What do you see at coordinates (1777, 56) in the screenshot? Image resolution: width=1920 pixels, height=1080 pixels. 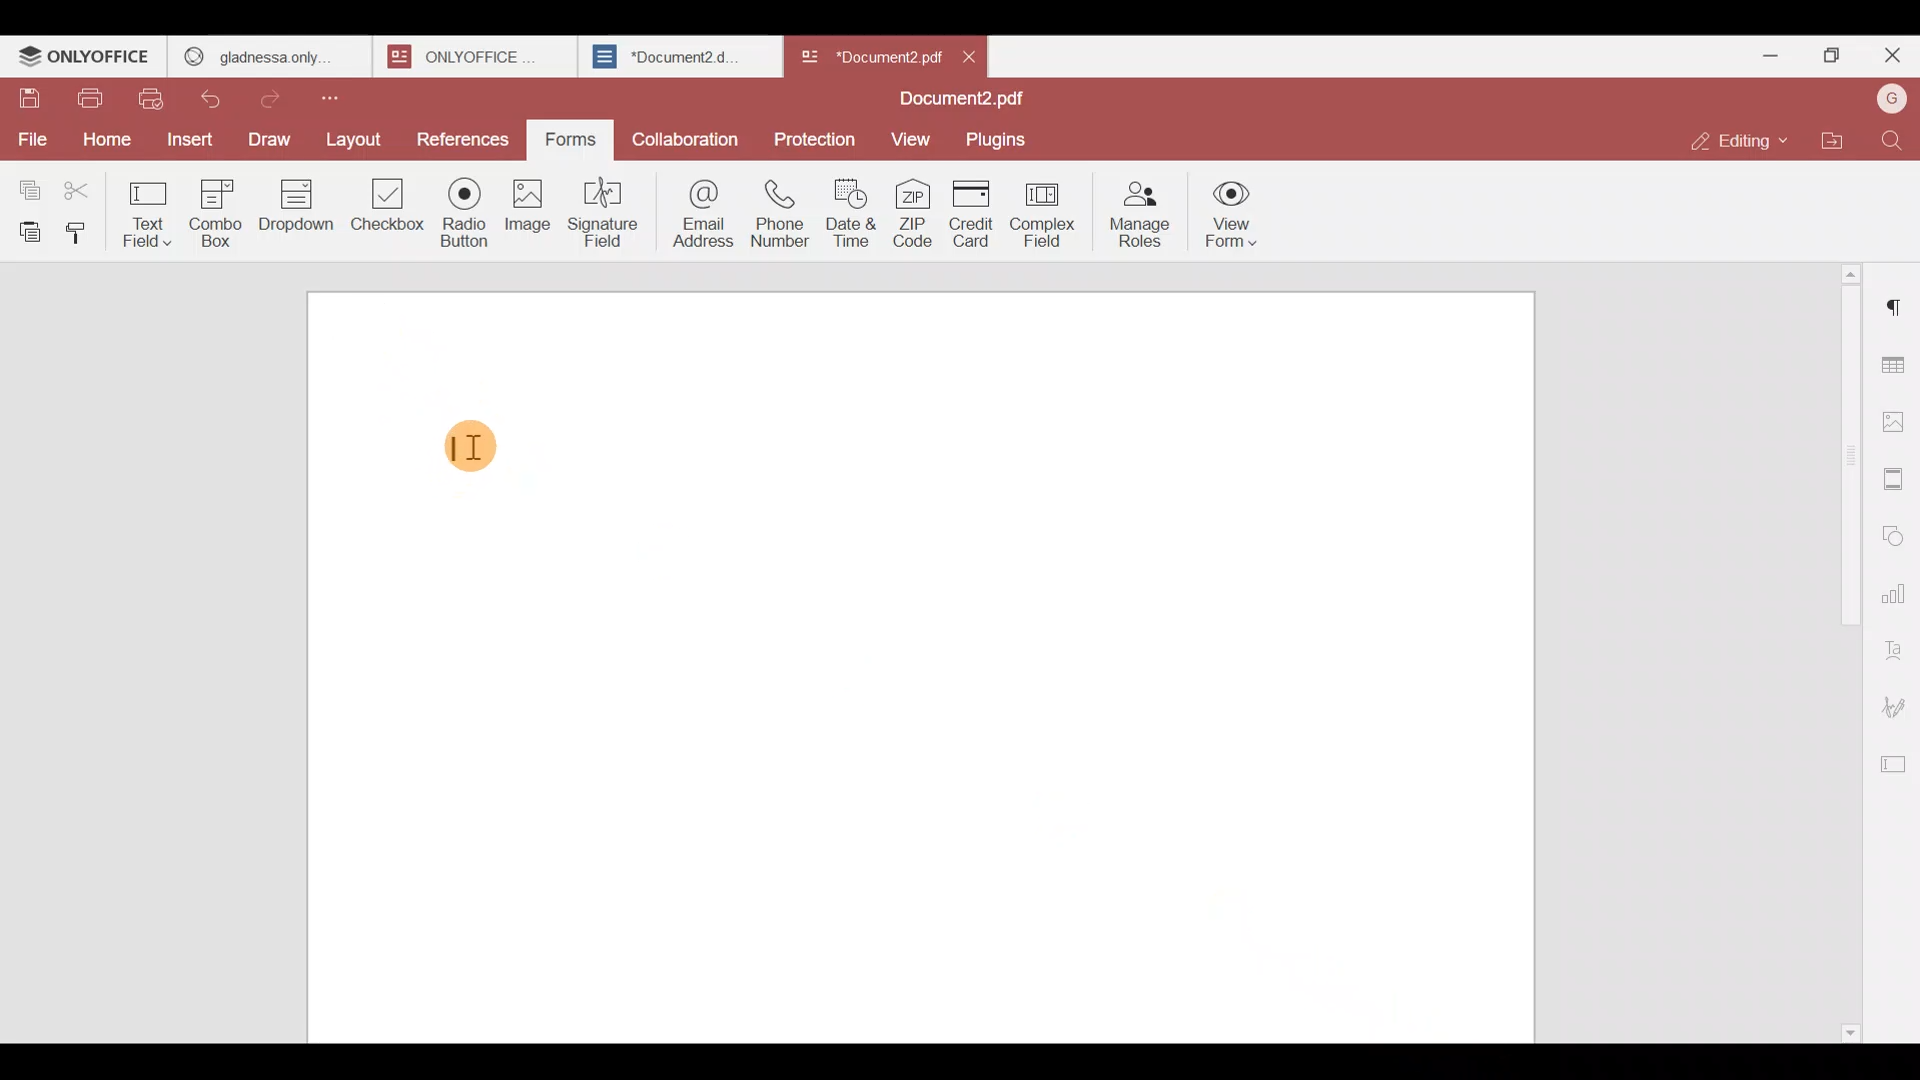 I see `Minimize` at bounding box center [1777, 56].